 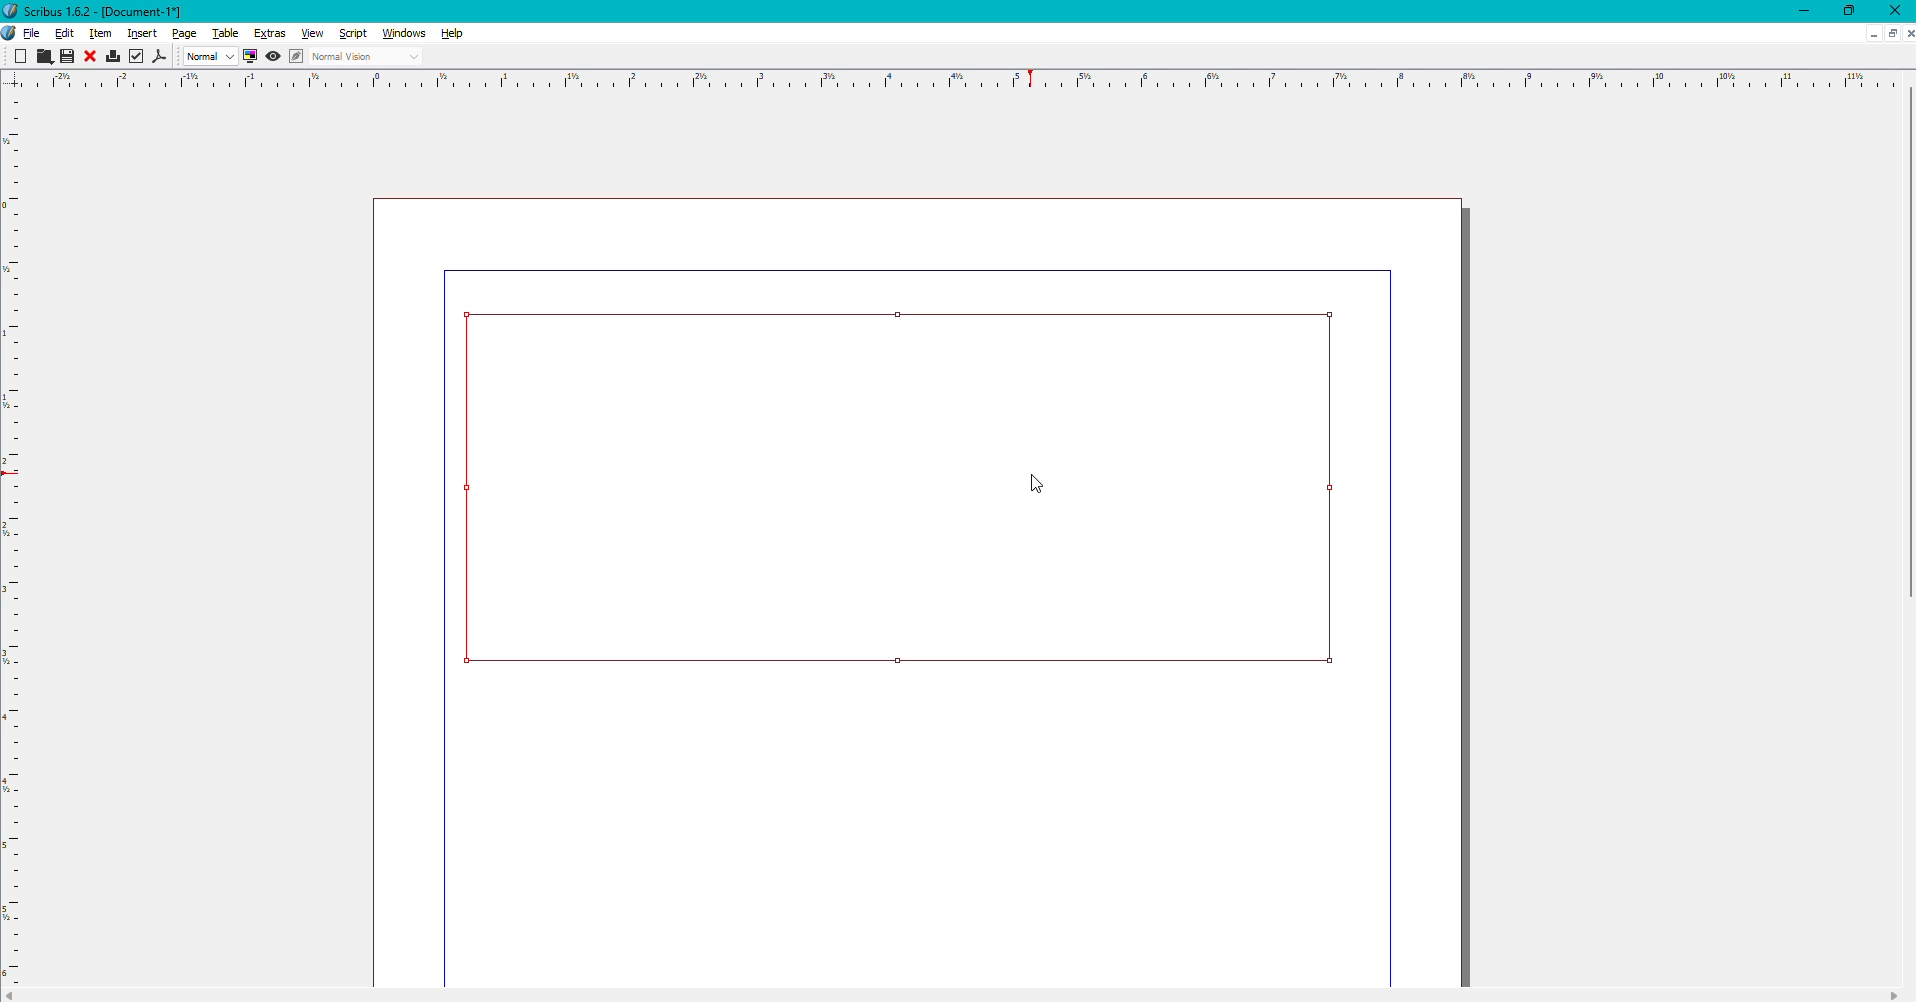 What do you see at coordinates (1890, 34) in the screenshot?
I see `Sheet options` at bounding box center [1890, 34].